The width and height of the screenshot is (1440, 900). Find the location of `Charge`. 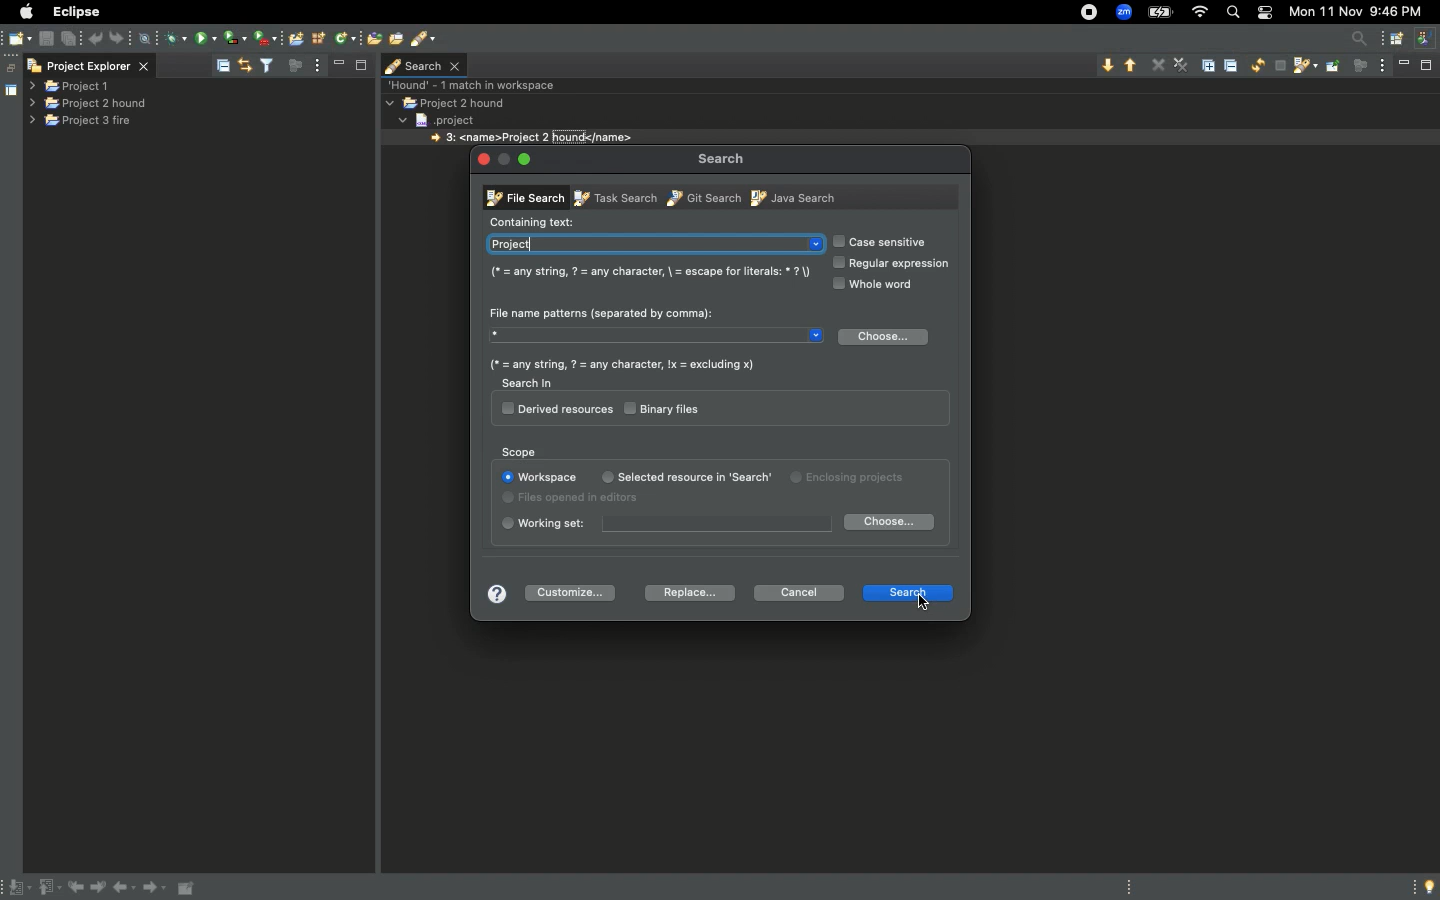

Charge is located at coordinates (1159, 12).